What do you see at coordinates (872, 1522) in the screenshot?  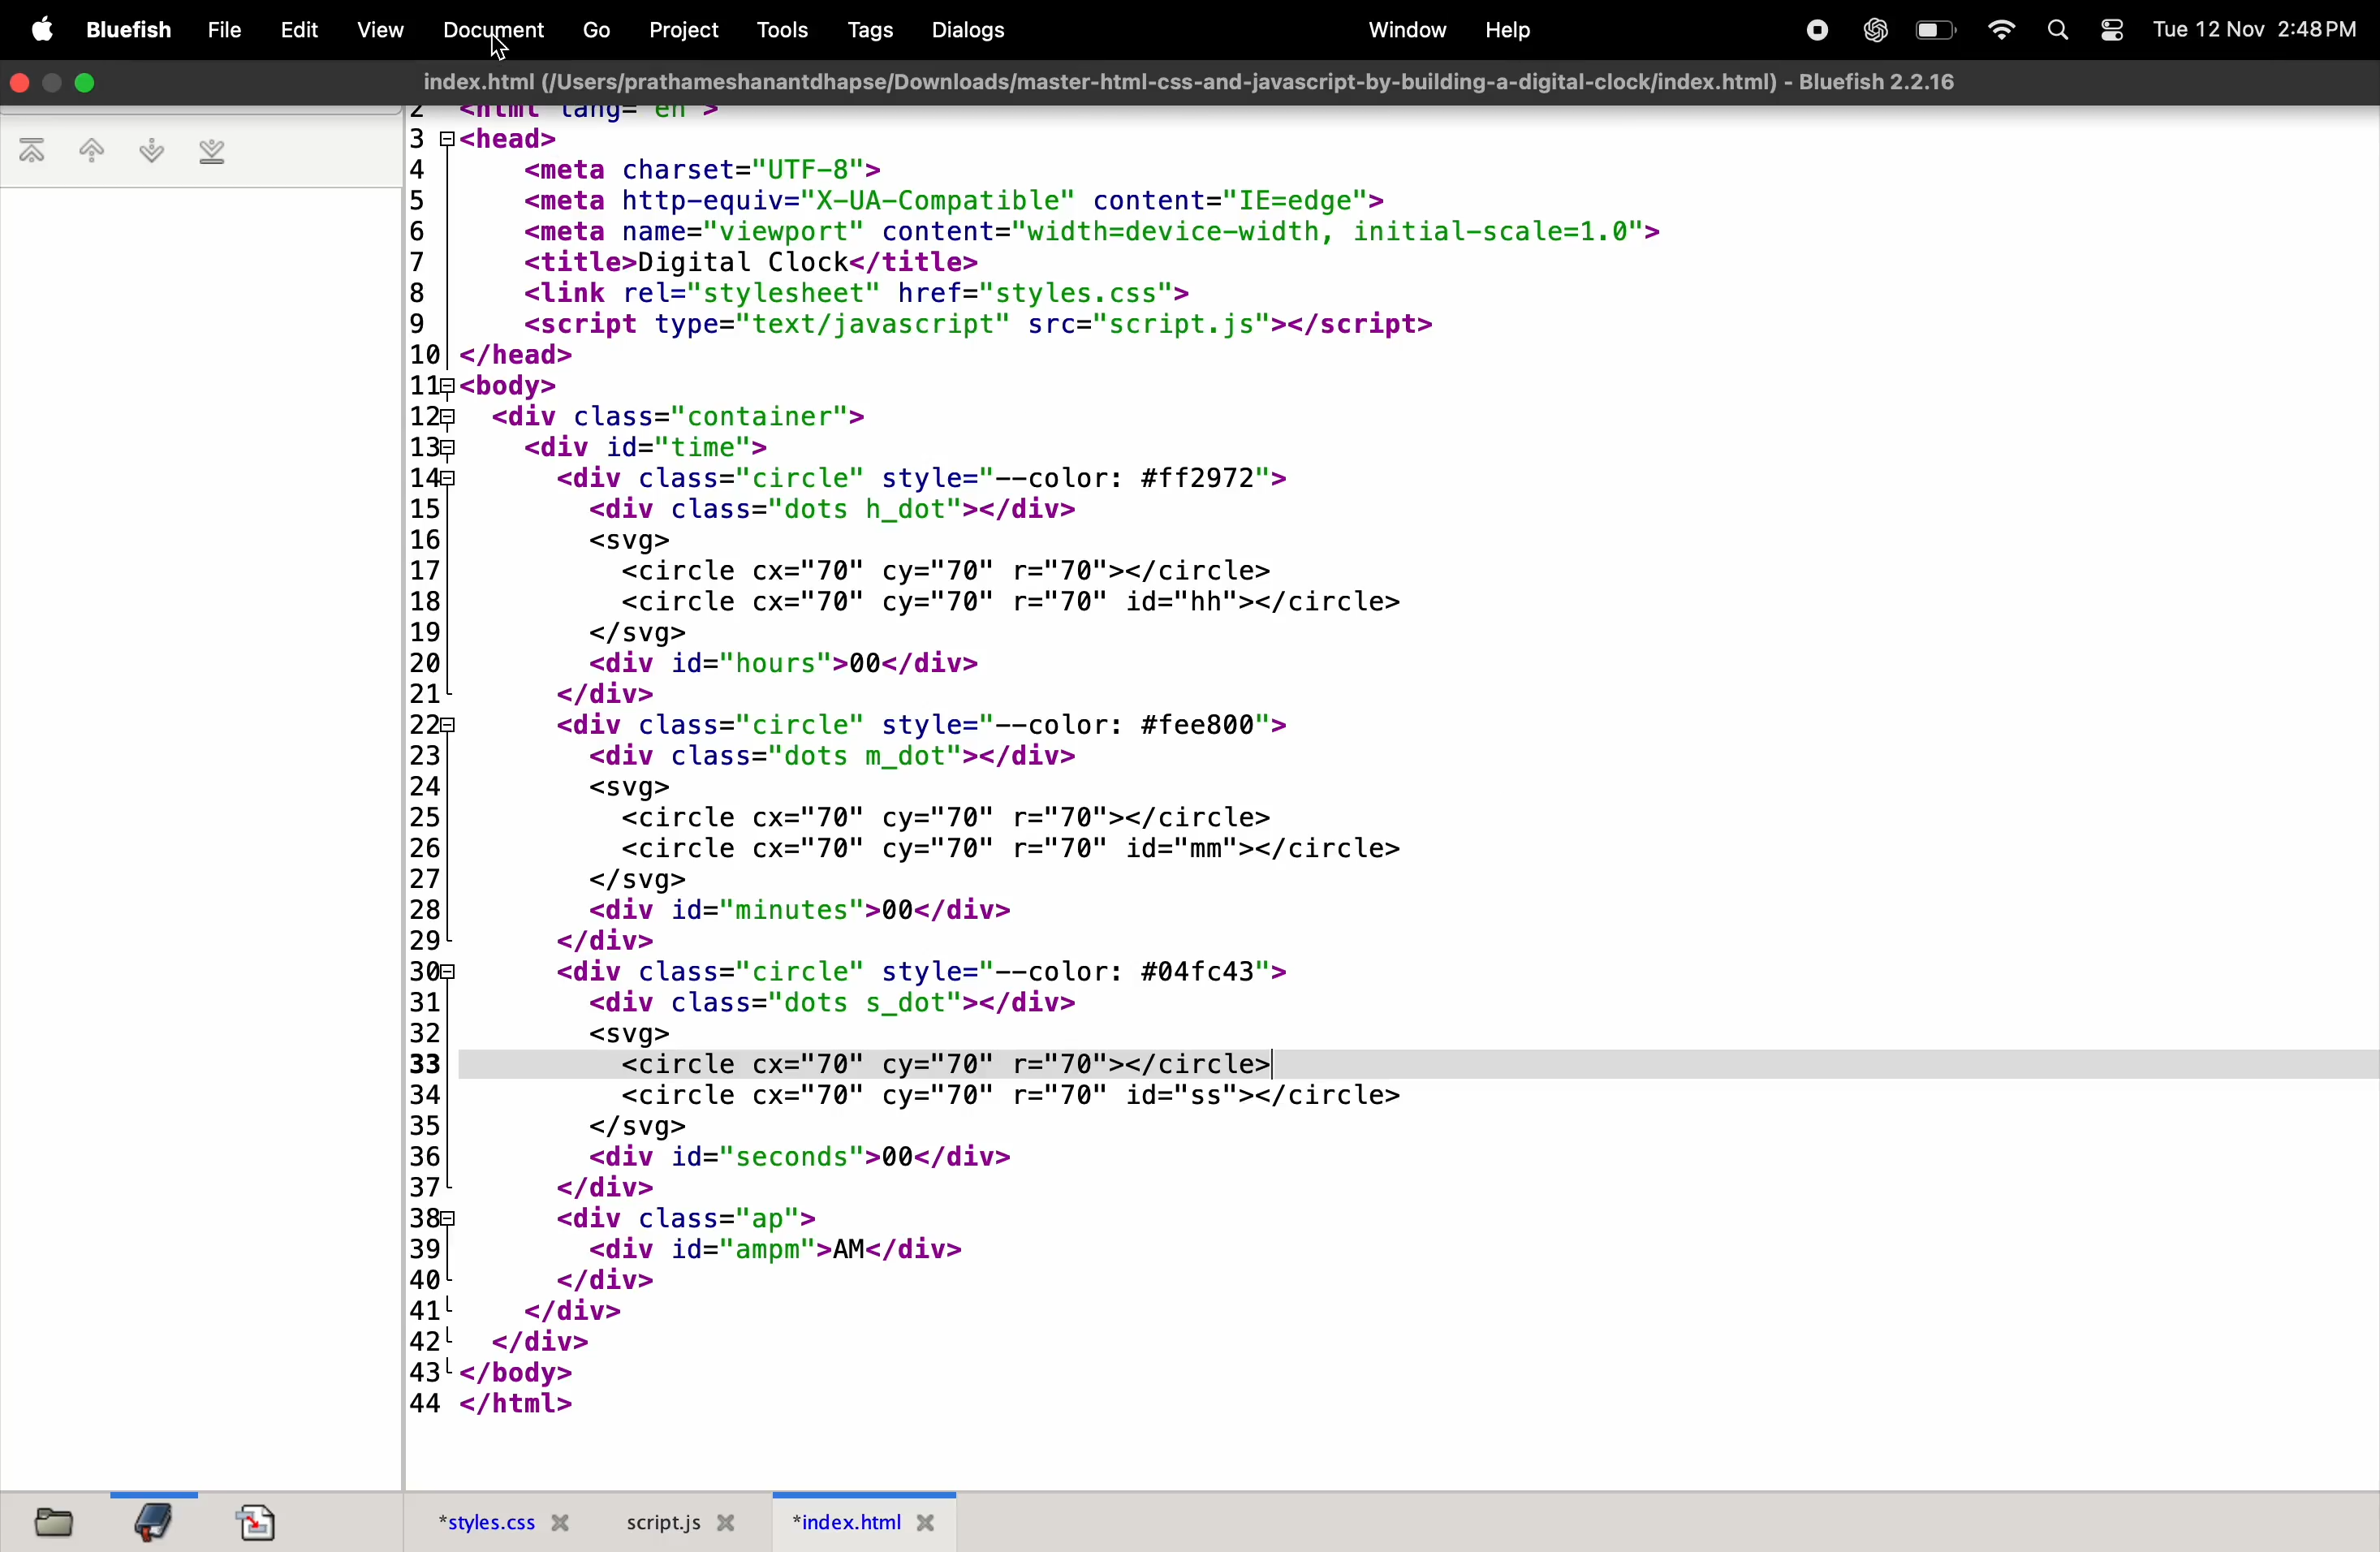 I see `index.html` at bounding box center [872, 1522].